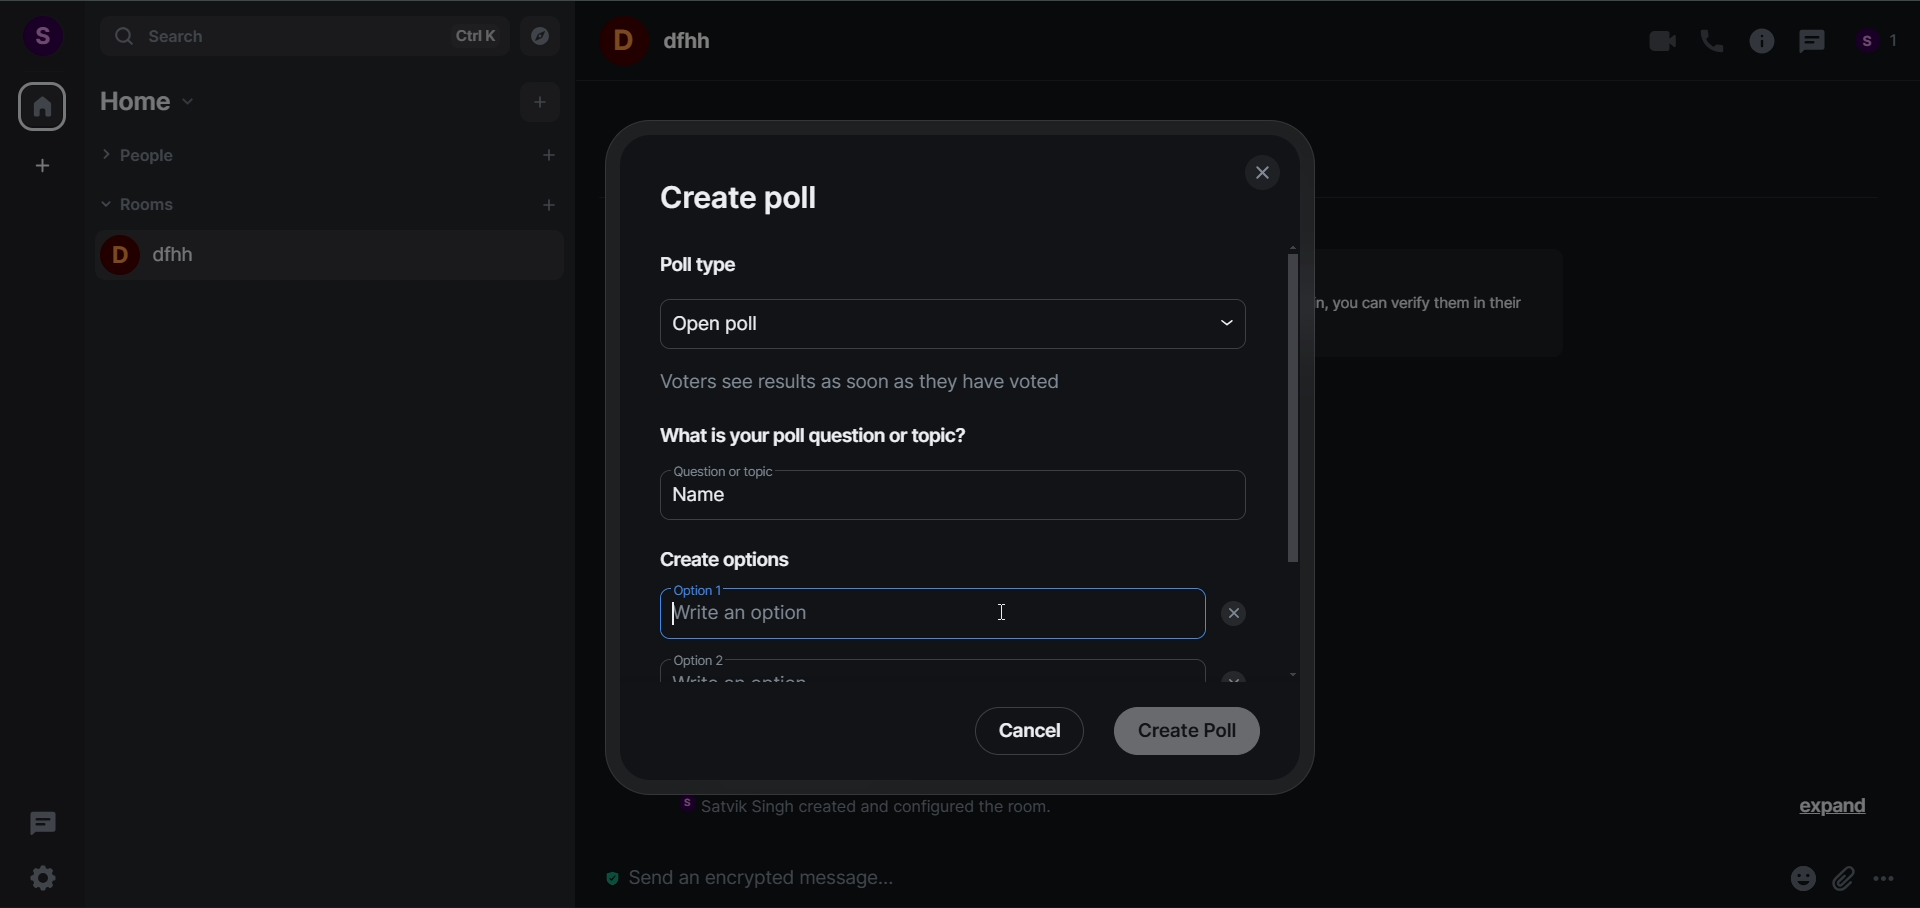  Describe the element at coordinates (143, 154) in the screenshot. I see `people` at that location.